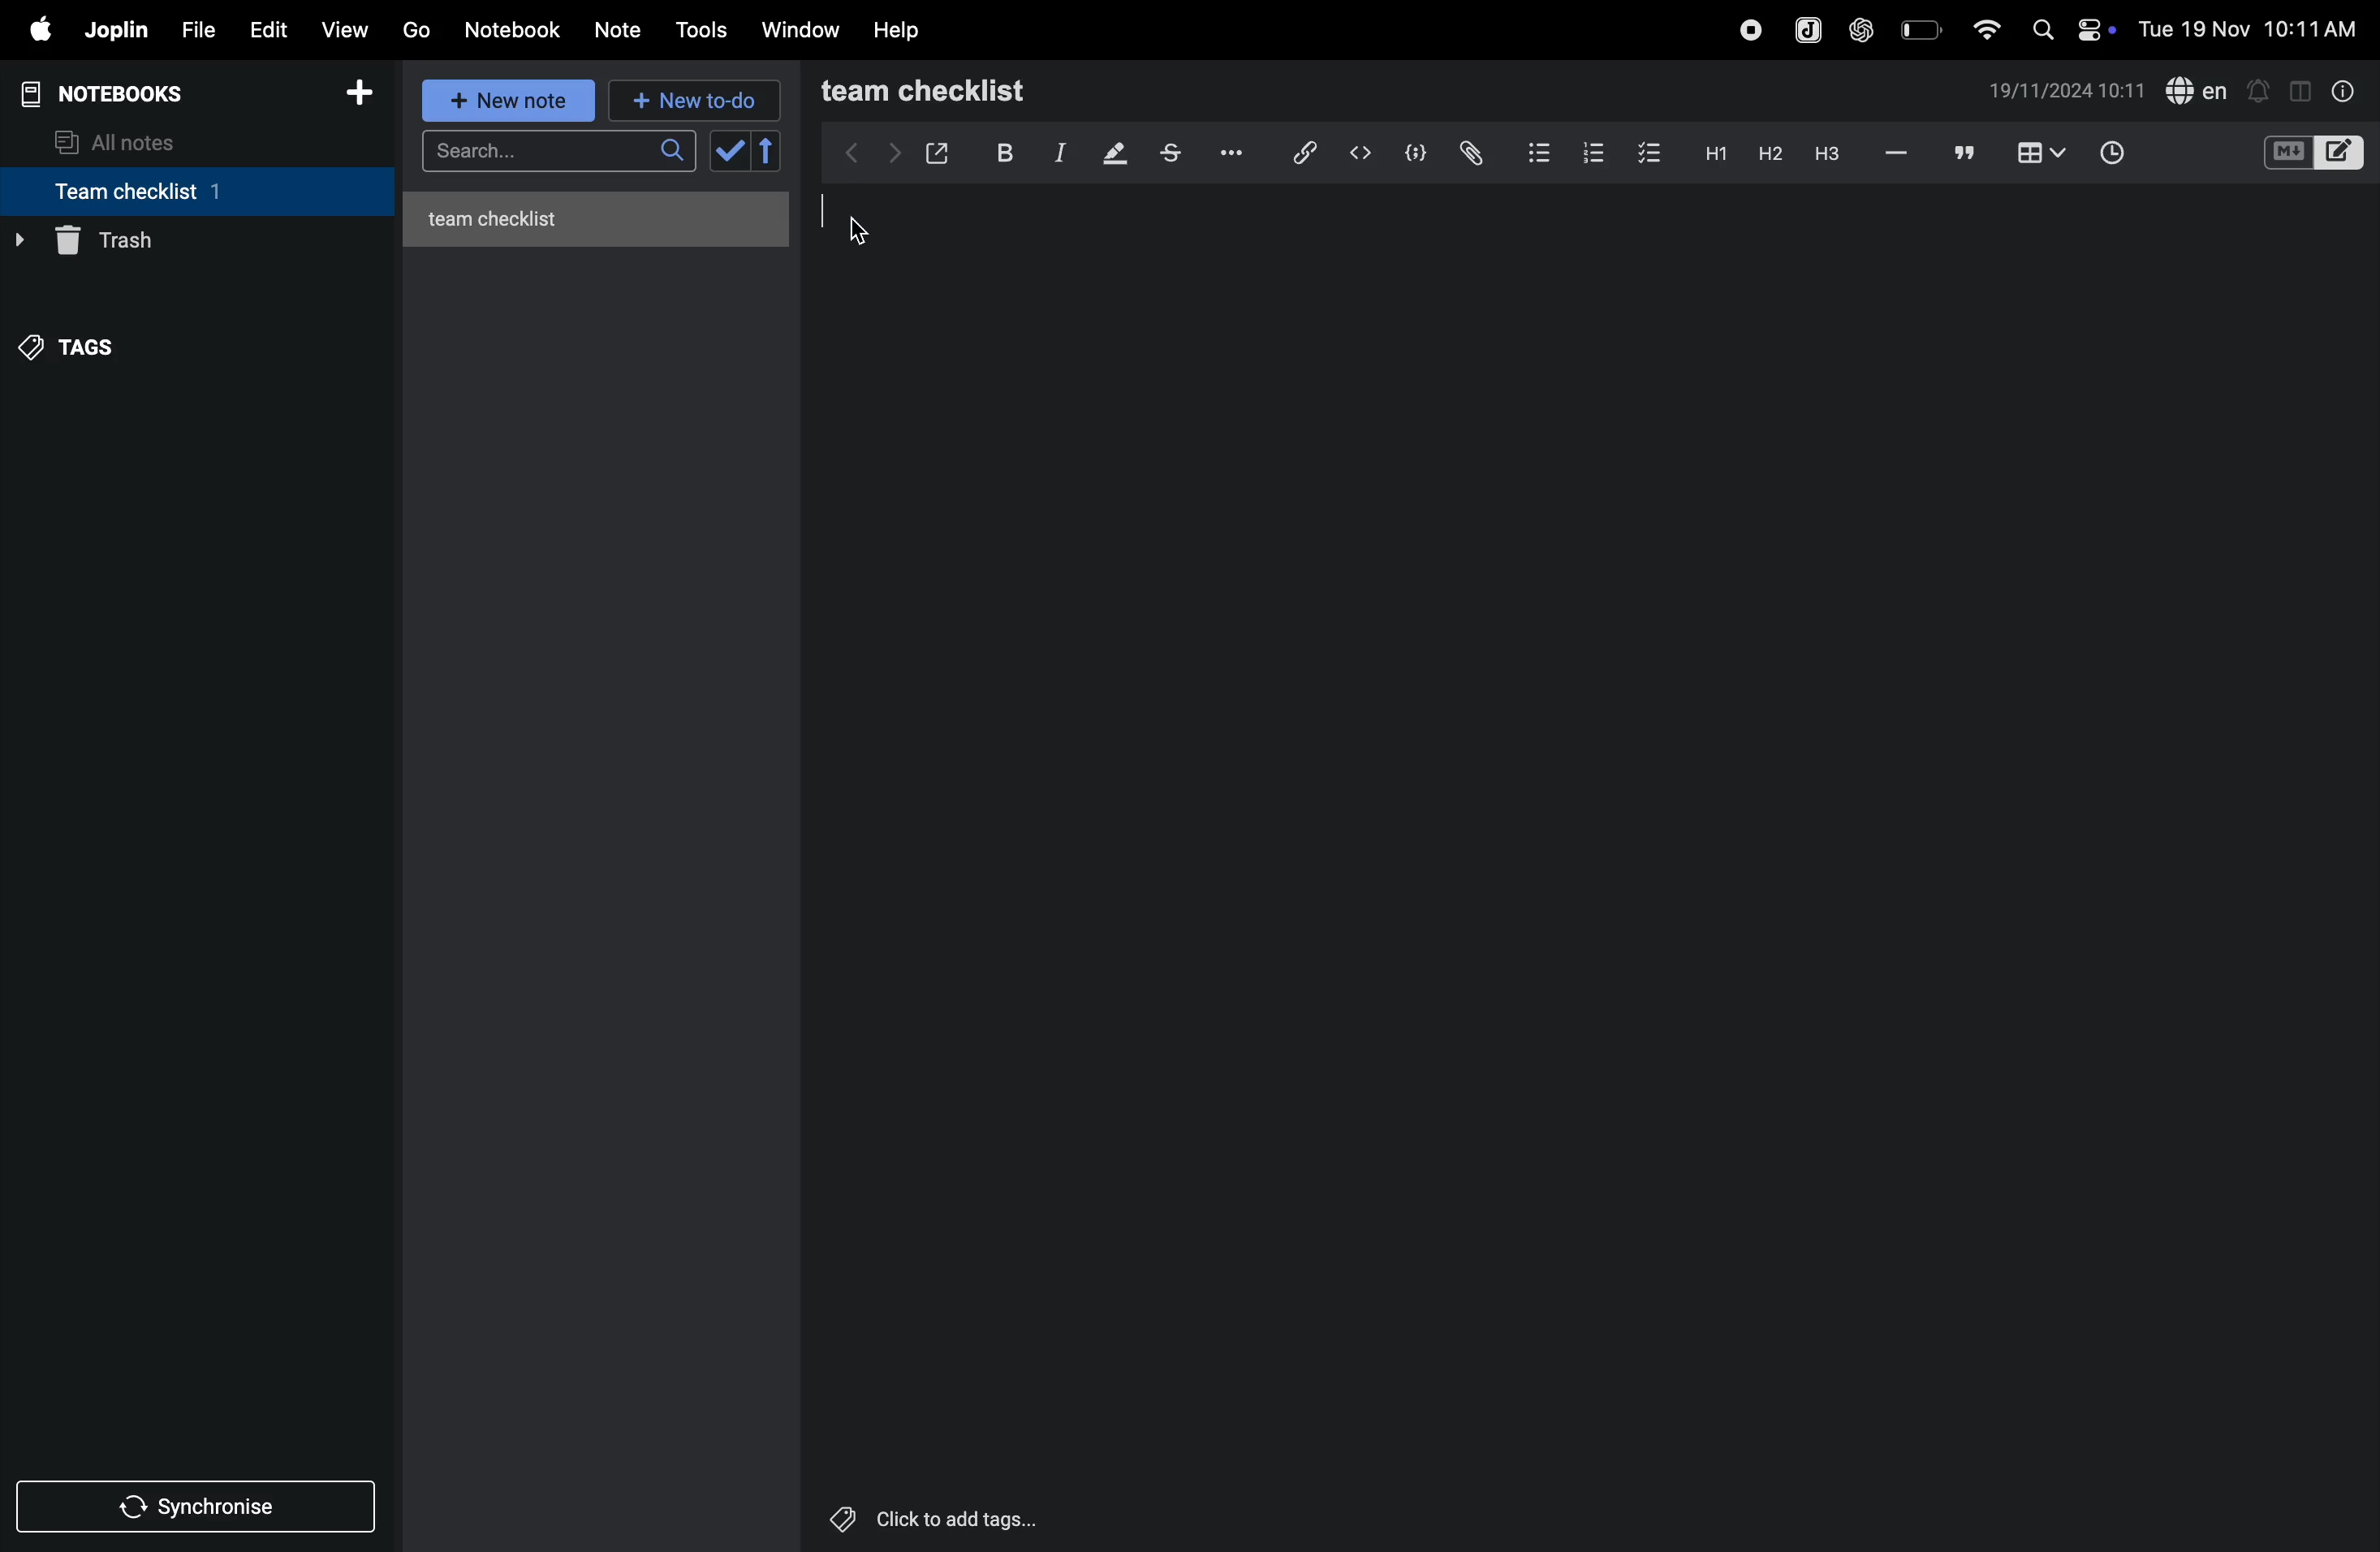  What do you see at coordinates (1057, 153) in the screenshot?
I see `itallic` at bounding box center [1057, 153].